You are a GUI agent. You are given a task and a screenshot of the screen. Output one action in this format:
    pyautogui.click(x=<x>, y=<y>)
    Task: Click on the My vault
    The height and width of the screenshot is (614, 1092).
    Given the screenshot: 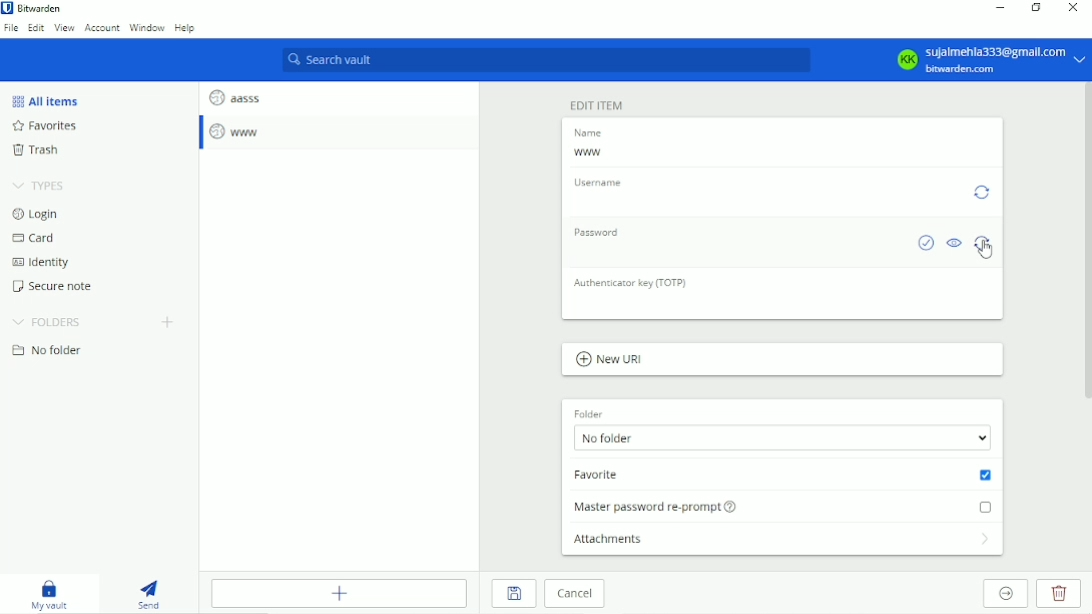 What is the action you would take?
    pyautogui.click(x=55, y=595)
    